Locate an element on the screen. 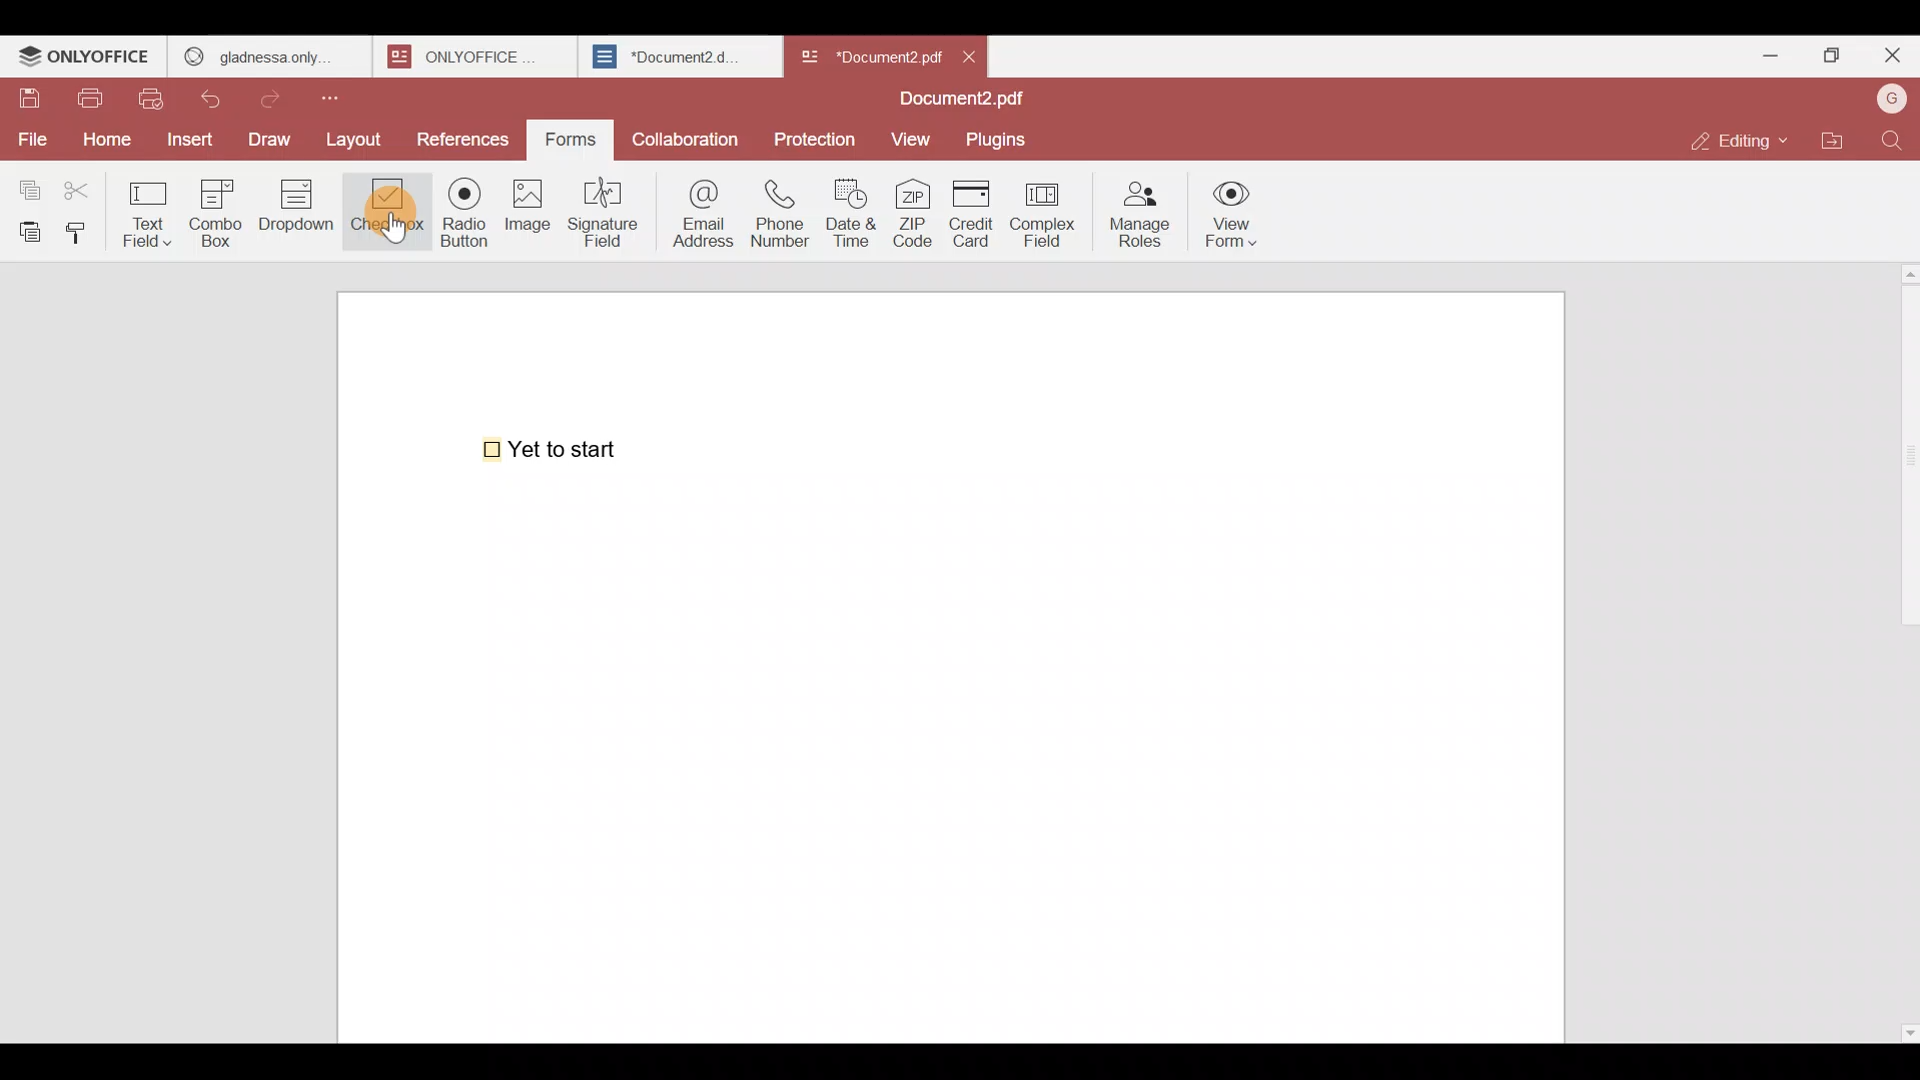  Copy style is located at coordinates (84, 228).